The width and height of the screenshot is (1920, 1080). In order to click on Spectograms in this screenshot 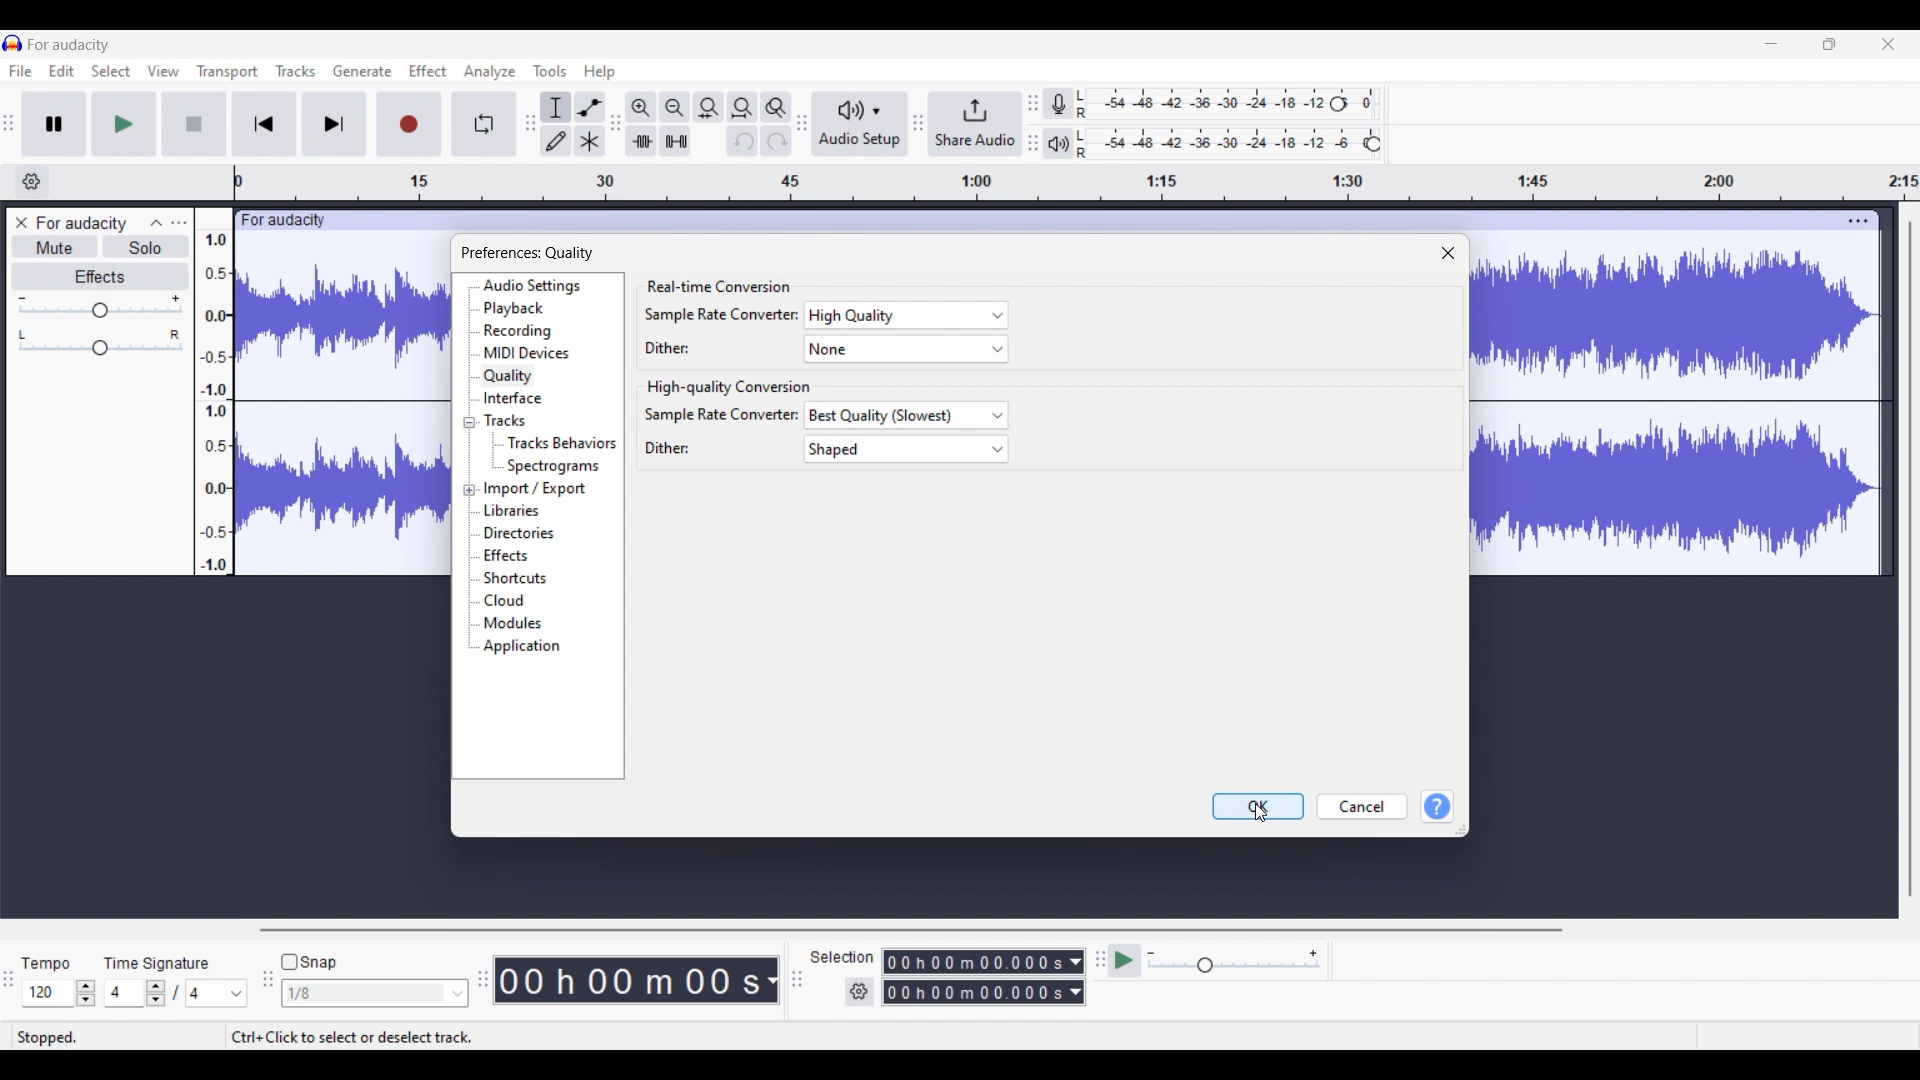, I will do `click(554, 467)`.